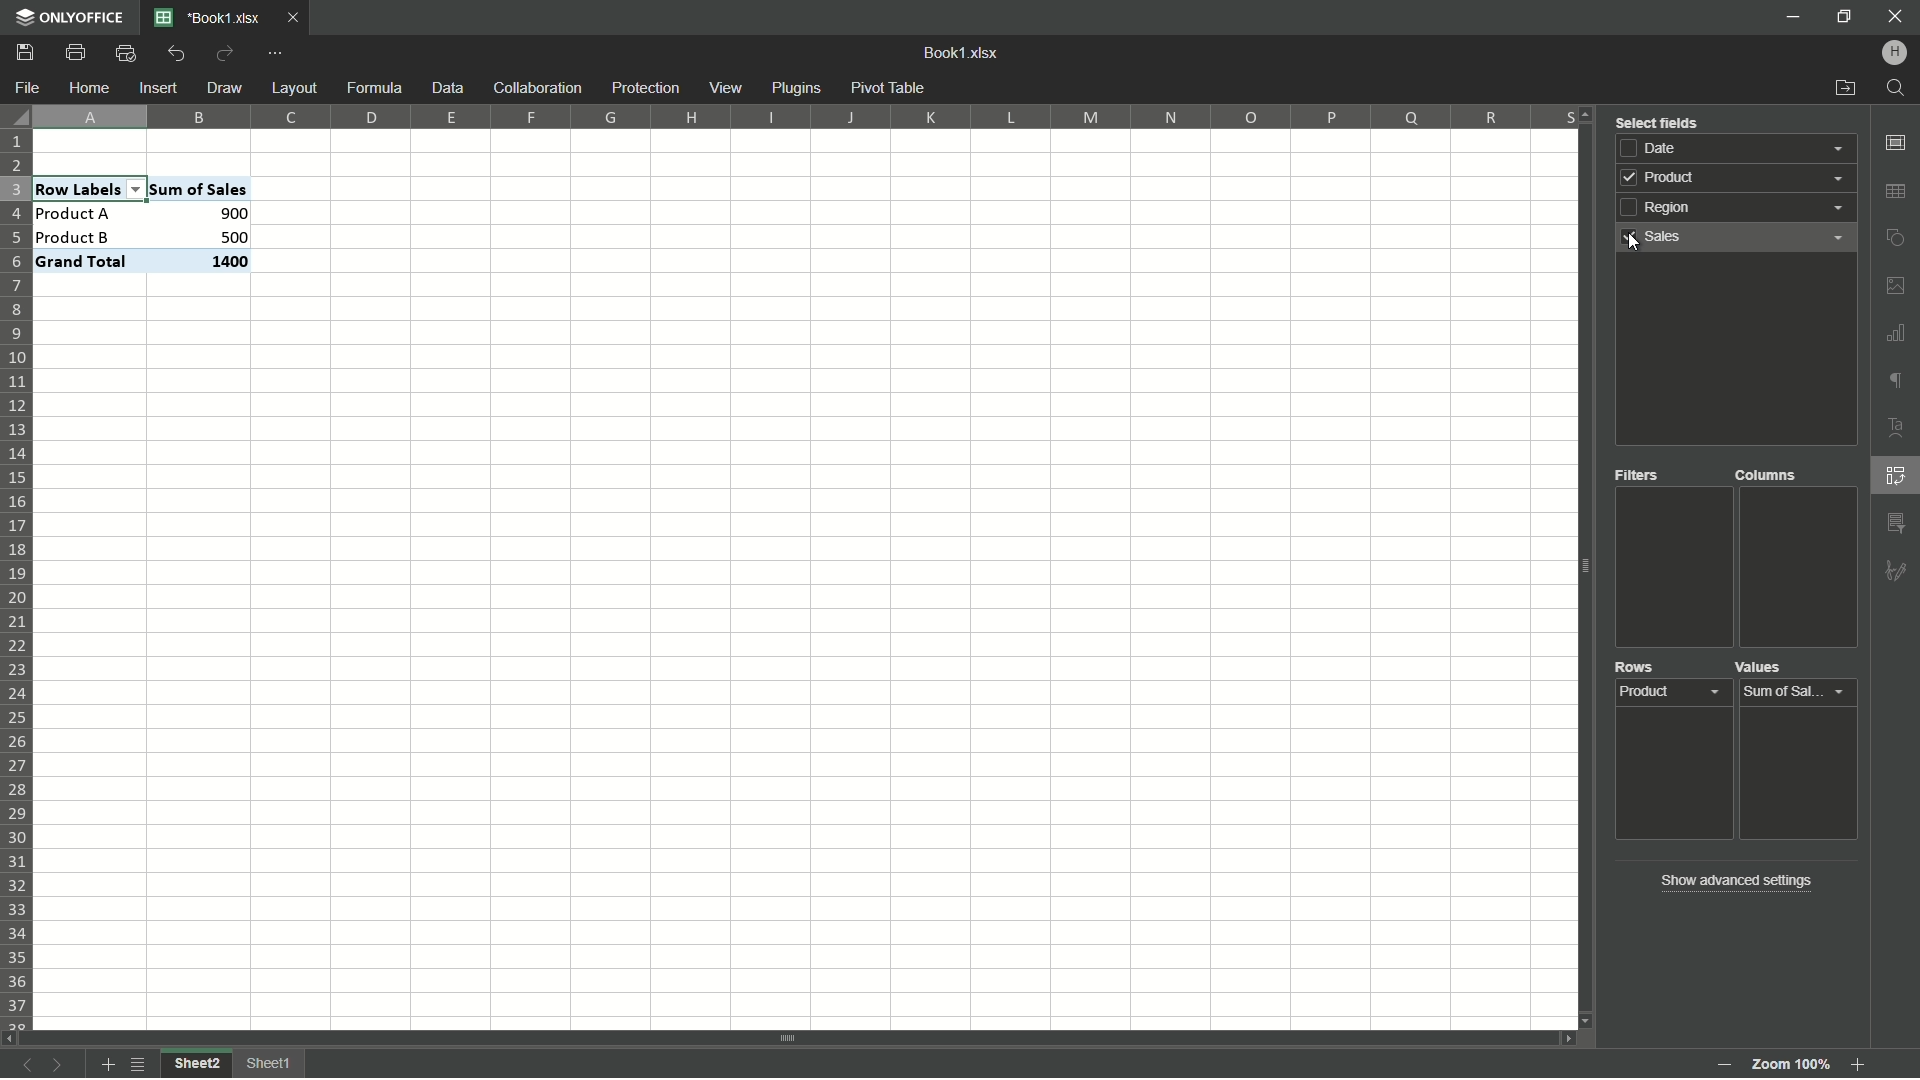 The image size is (1920, 1080). Describe the element at coordinates (803, 115) in the screenshot. I see `column number` at that location.